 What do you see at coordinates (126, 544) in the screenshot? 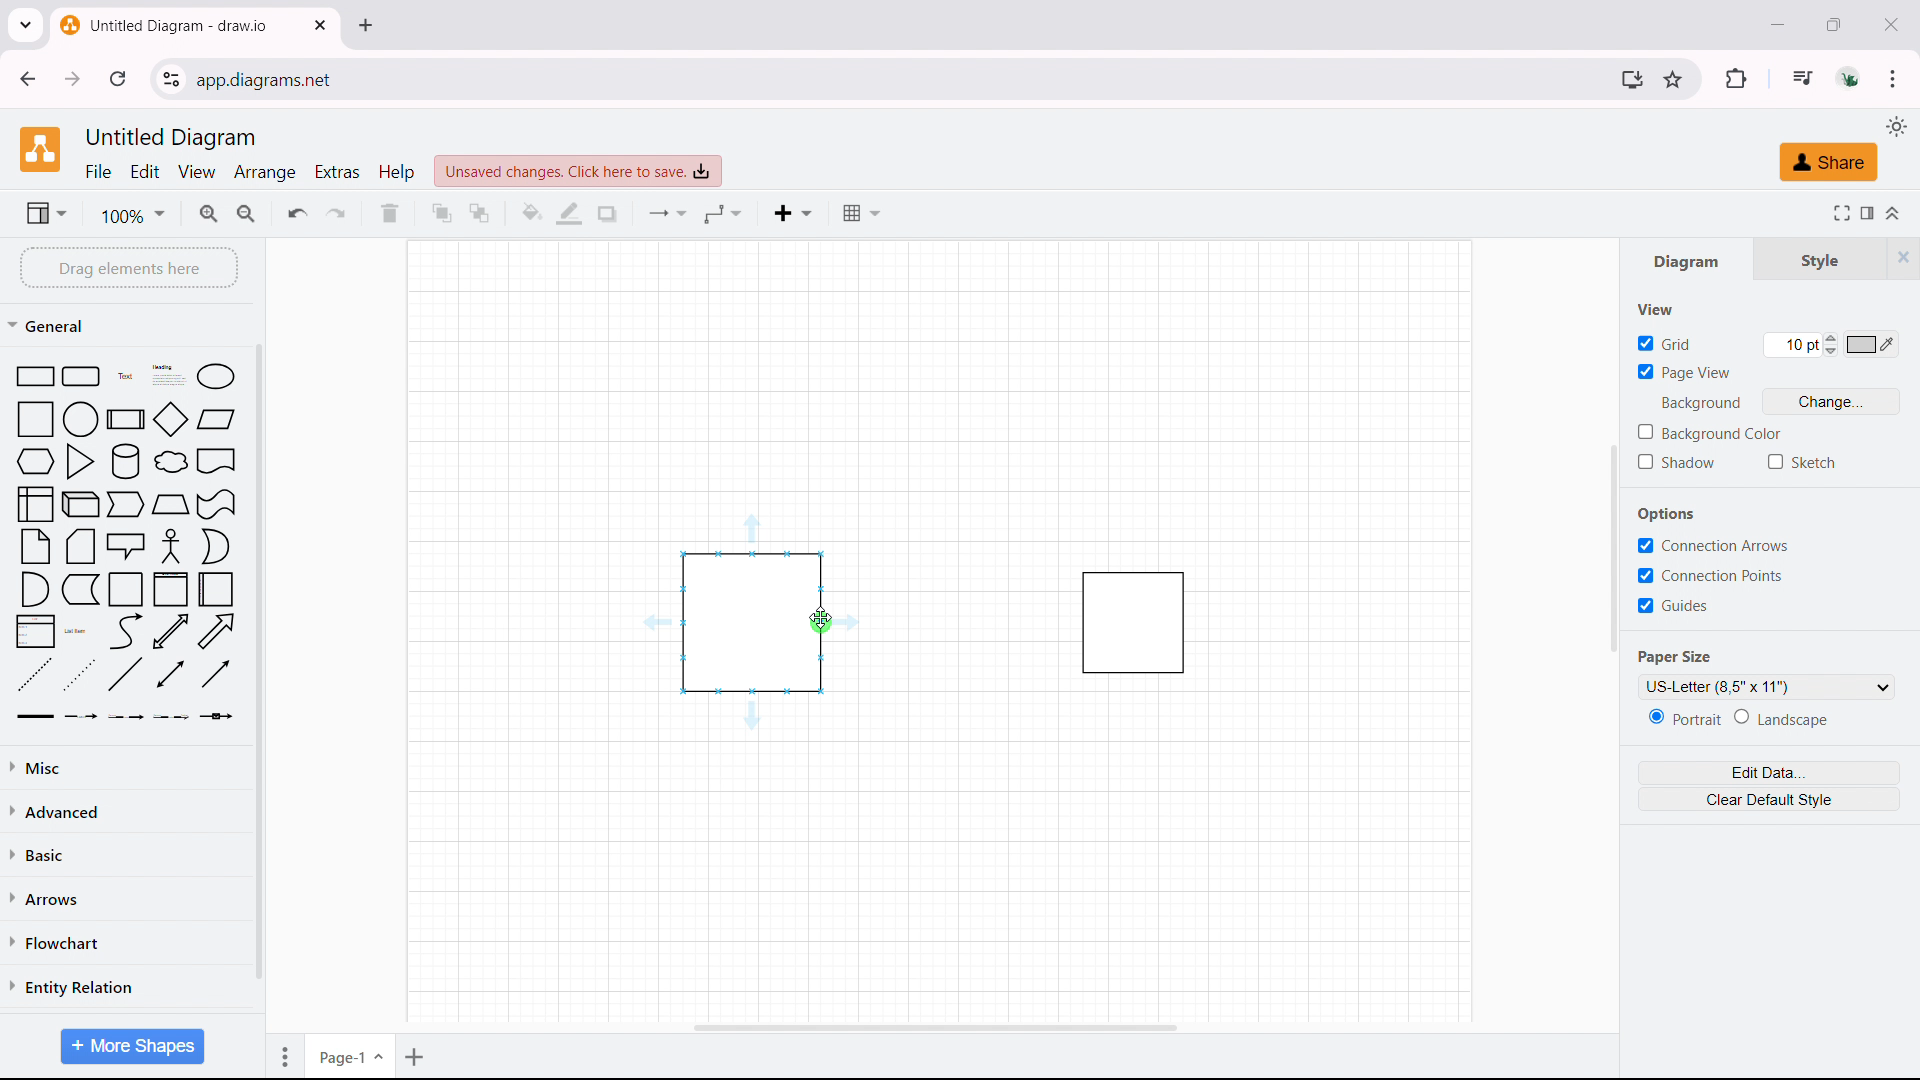
I see `shape library` at bounding box center [126, 544].